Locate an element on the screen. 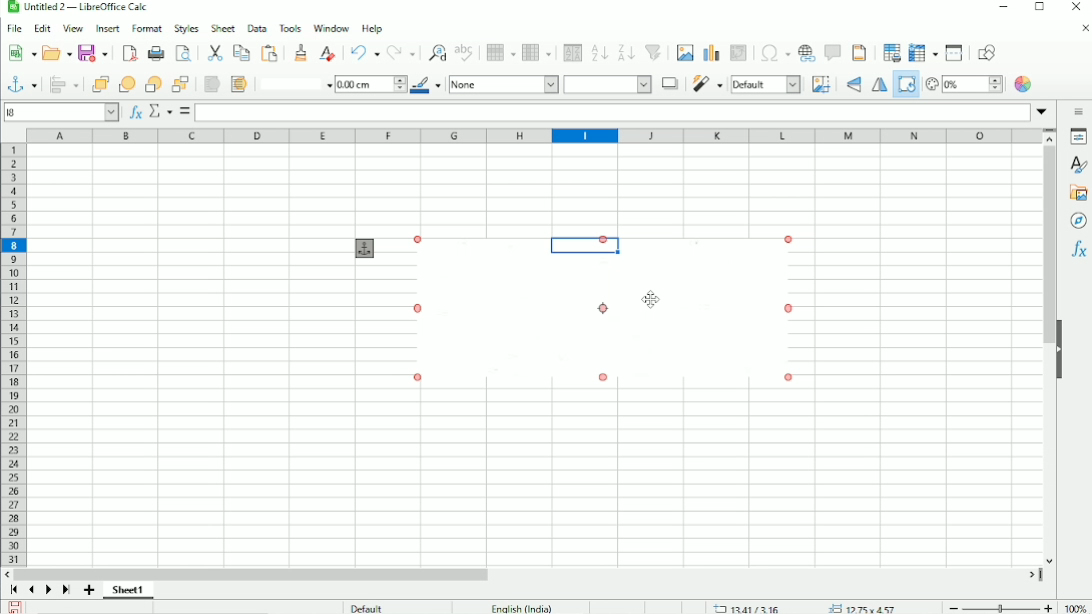 The height and width of the screenshot is (614, 1092). Crop image is located at coordinates (822, 84).